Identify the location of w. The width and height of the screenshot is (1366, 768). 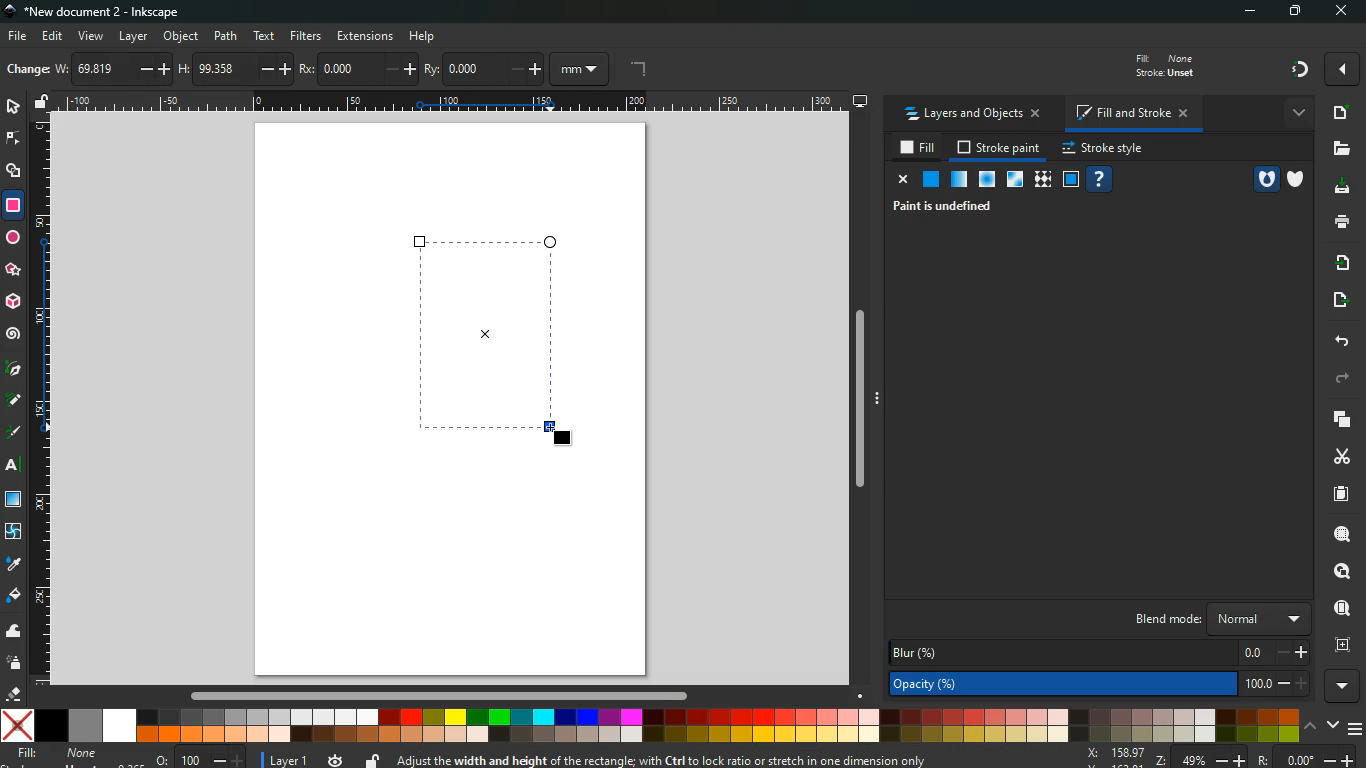
(103, 70).